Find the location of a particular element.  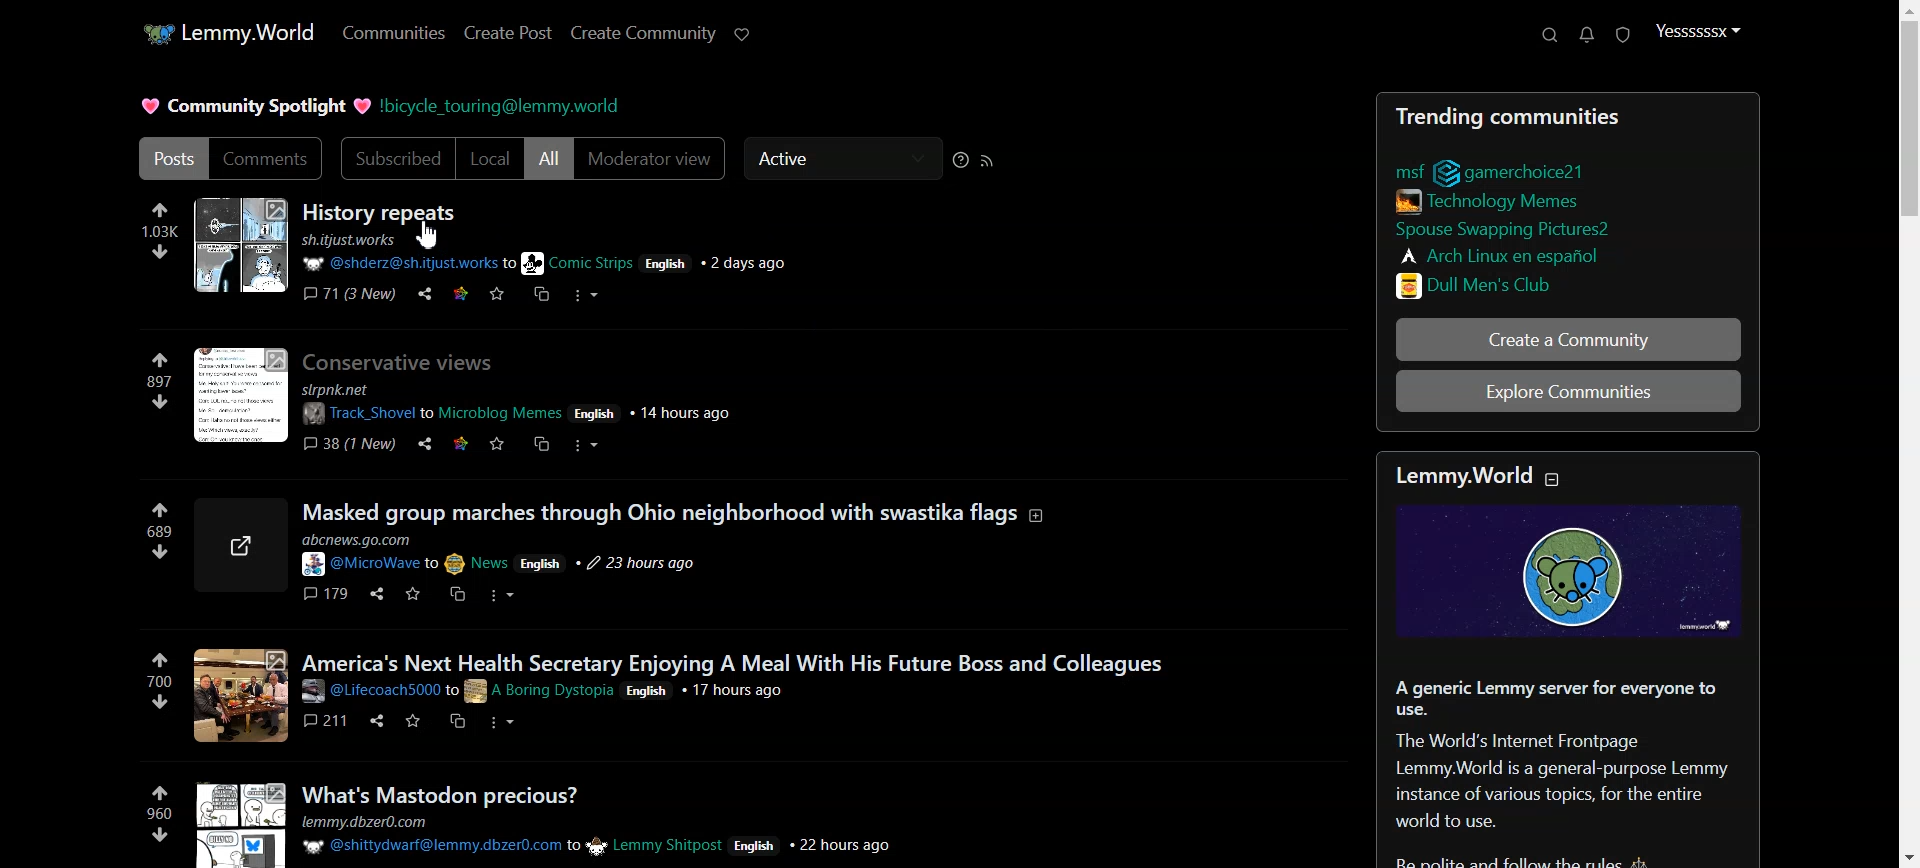

Unread Report is located at coordinates (1624, 35).